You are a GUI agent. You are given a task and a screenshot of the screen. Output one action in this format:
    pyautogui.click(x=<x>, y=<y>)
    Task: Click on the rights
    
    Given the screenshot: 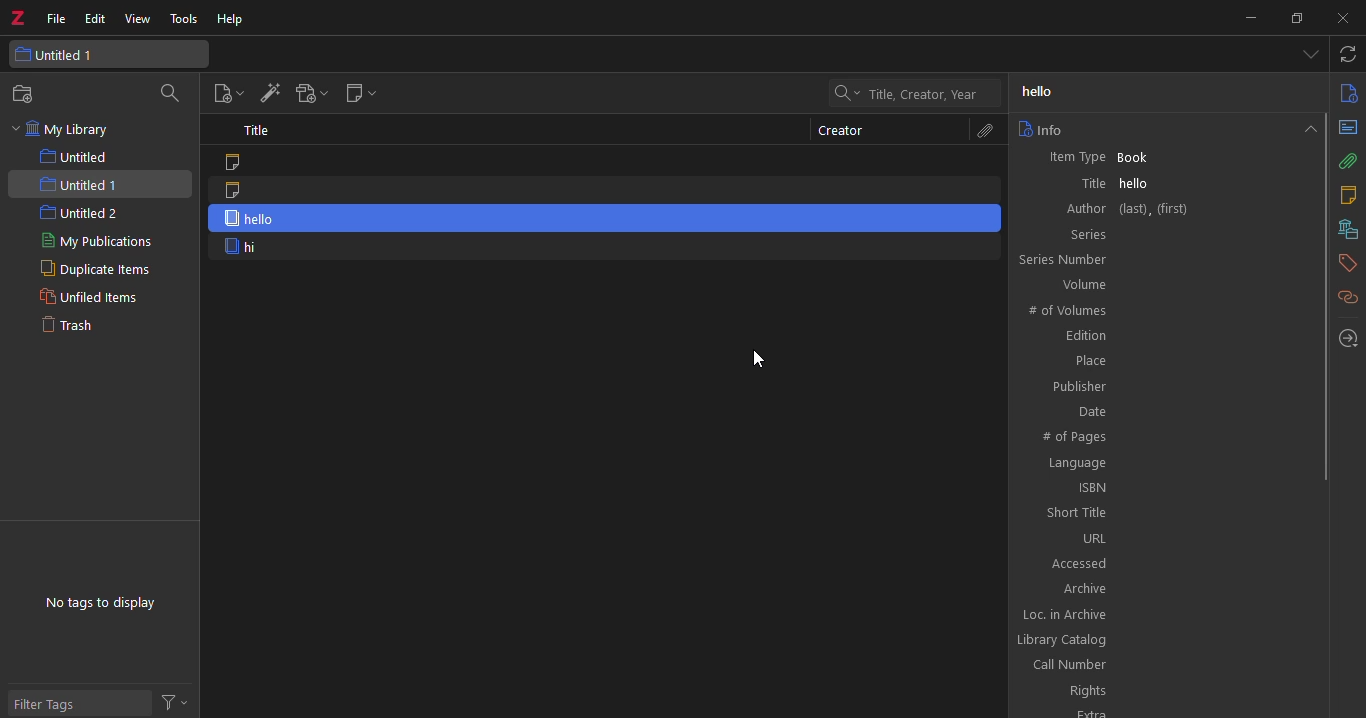 What is the action you would take?
    pyautogui.click(x=1161, y=691)
    